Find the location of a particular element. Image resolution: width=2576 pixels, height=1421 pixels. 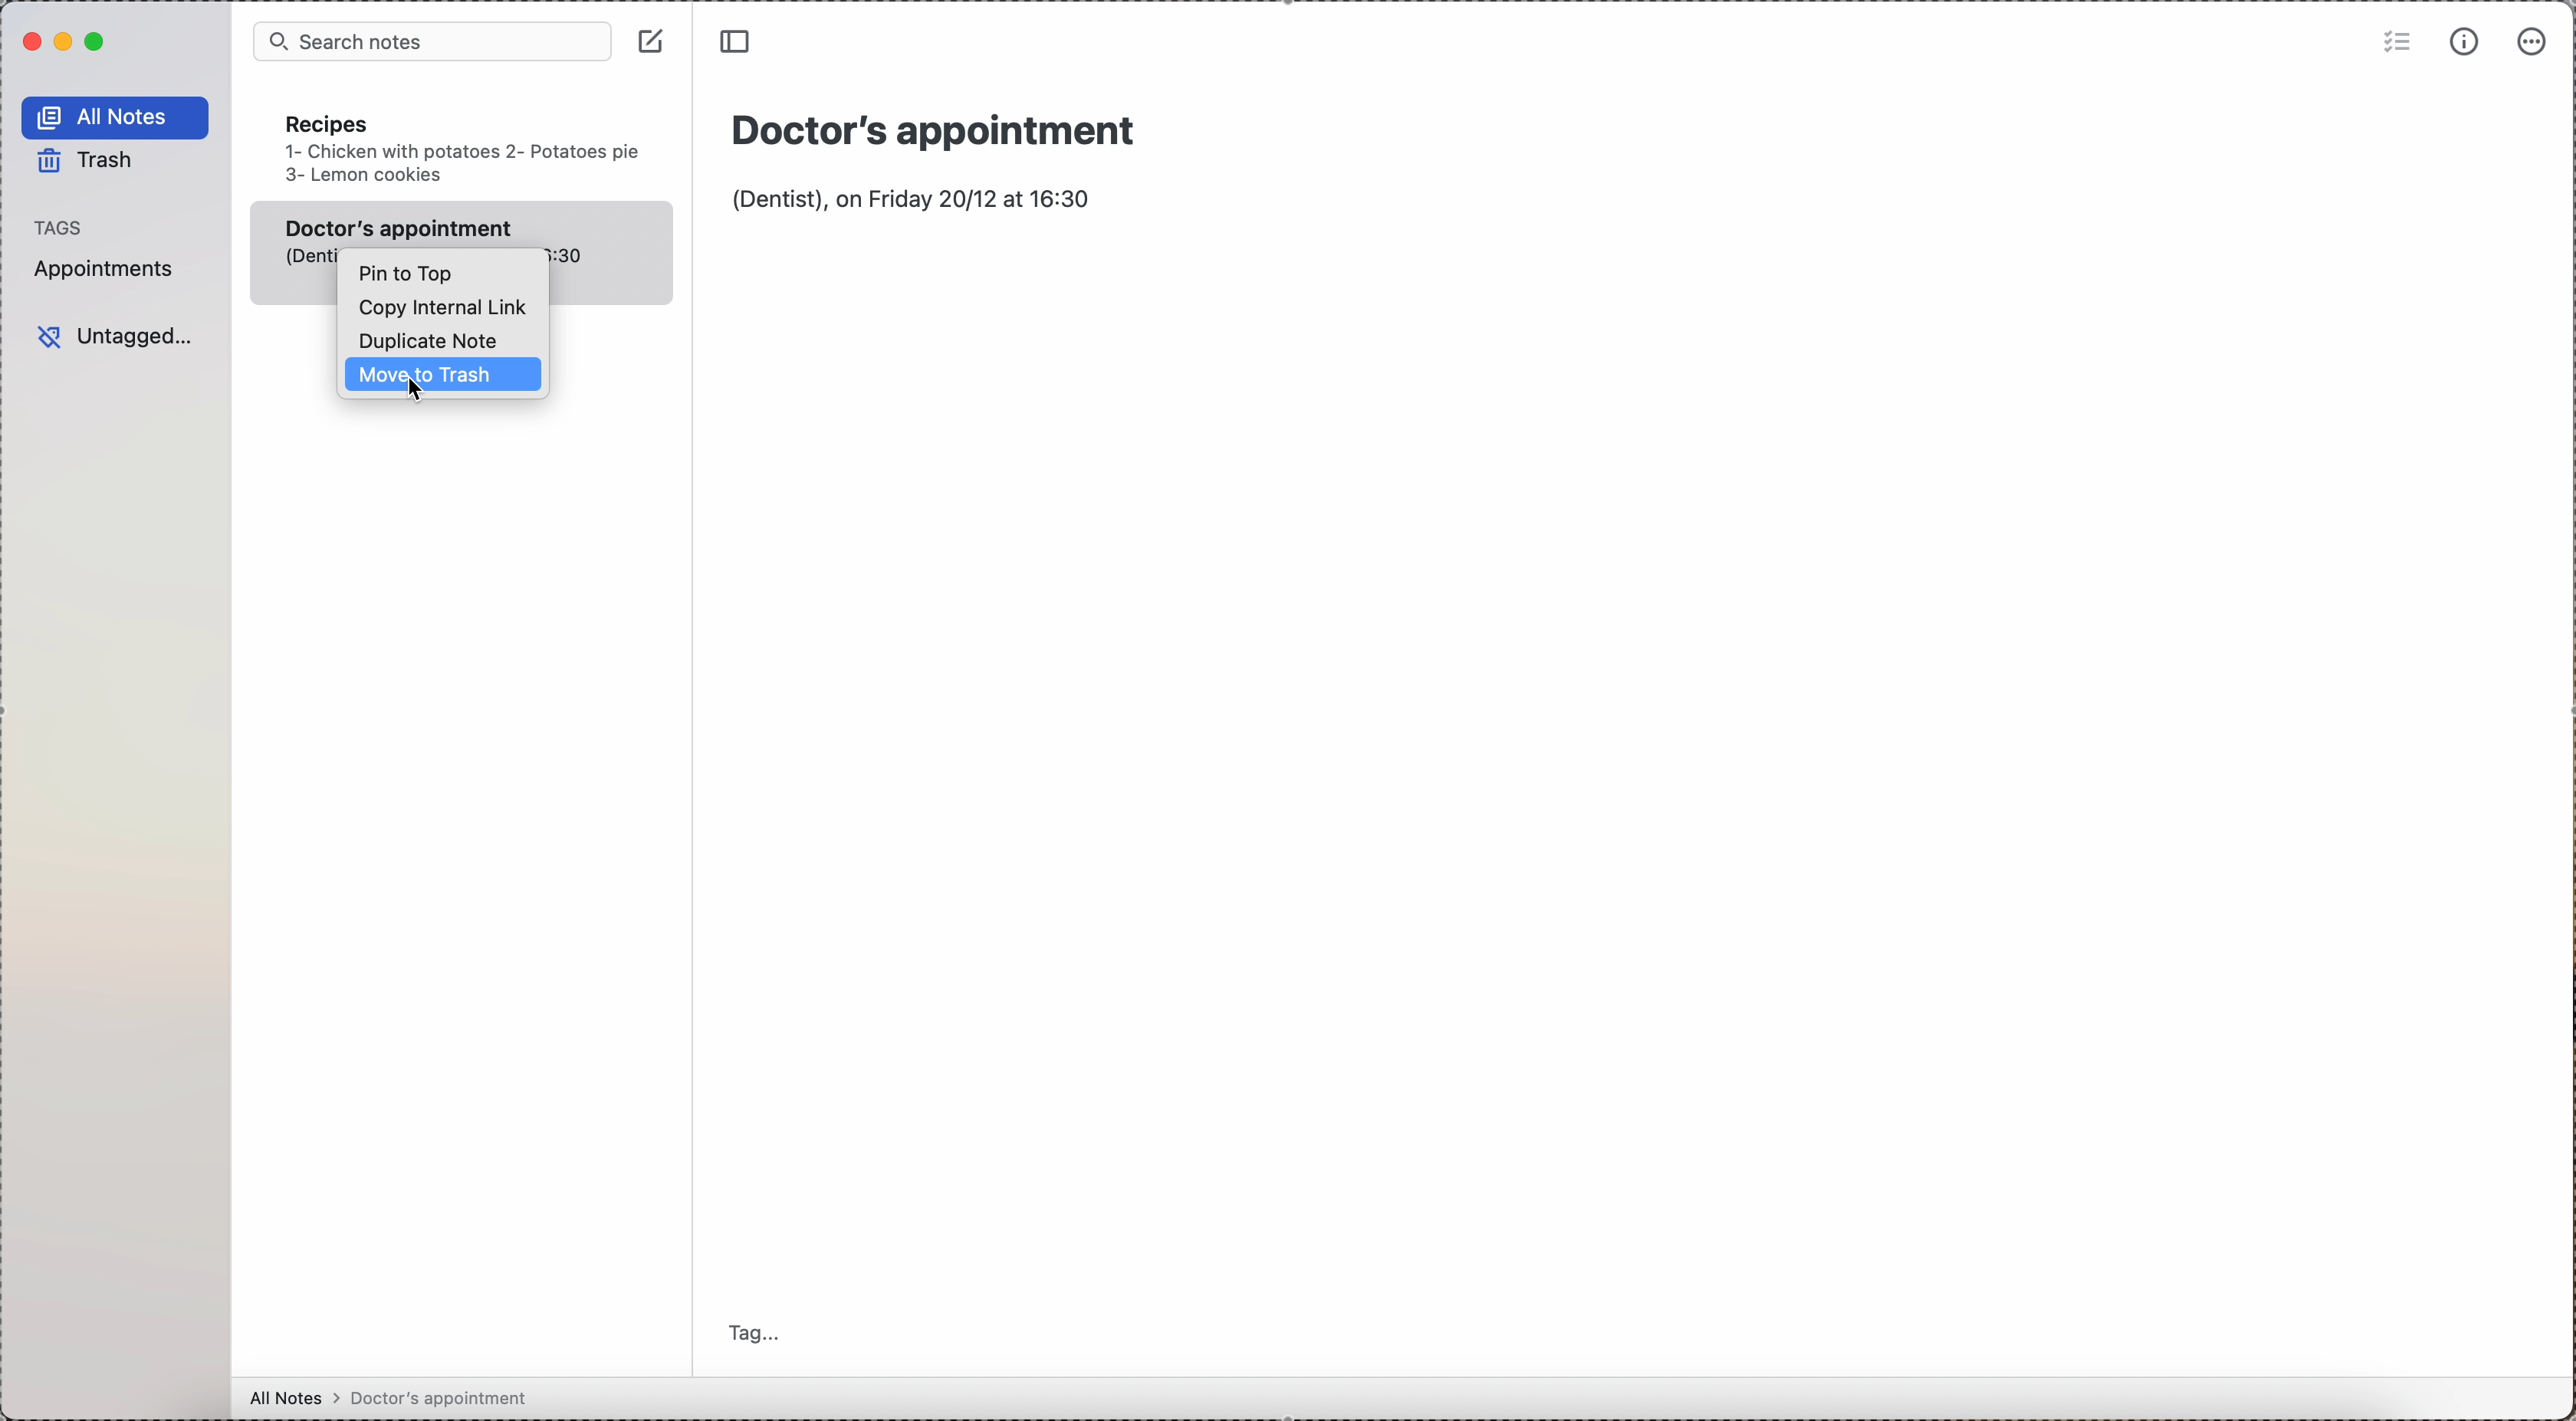

pin to top is located at coordinates (407, 274).